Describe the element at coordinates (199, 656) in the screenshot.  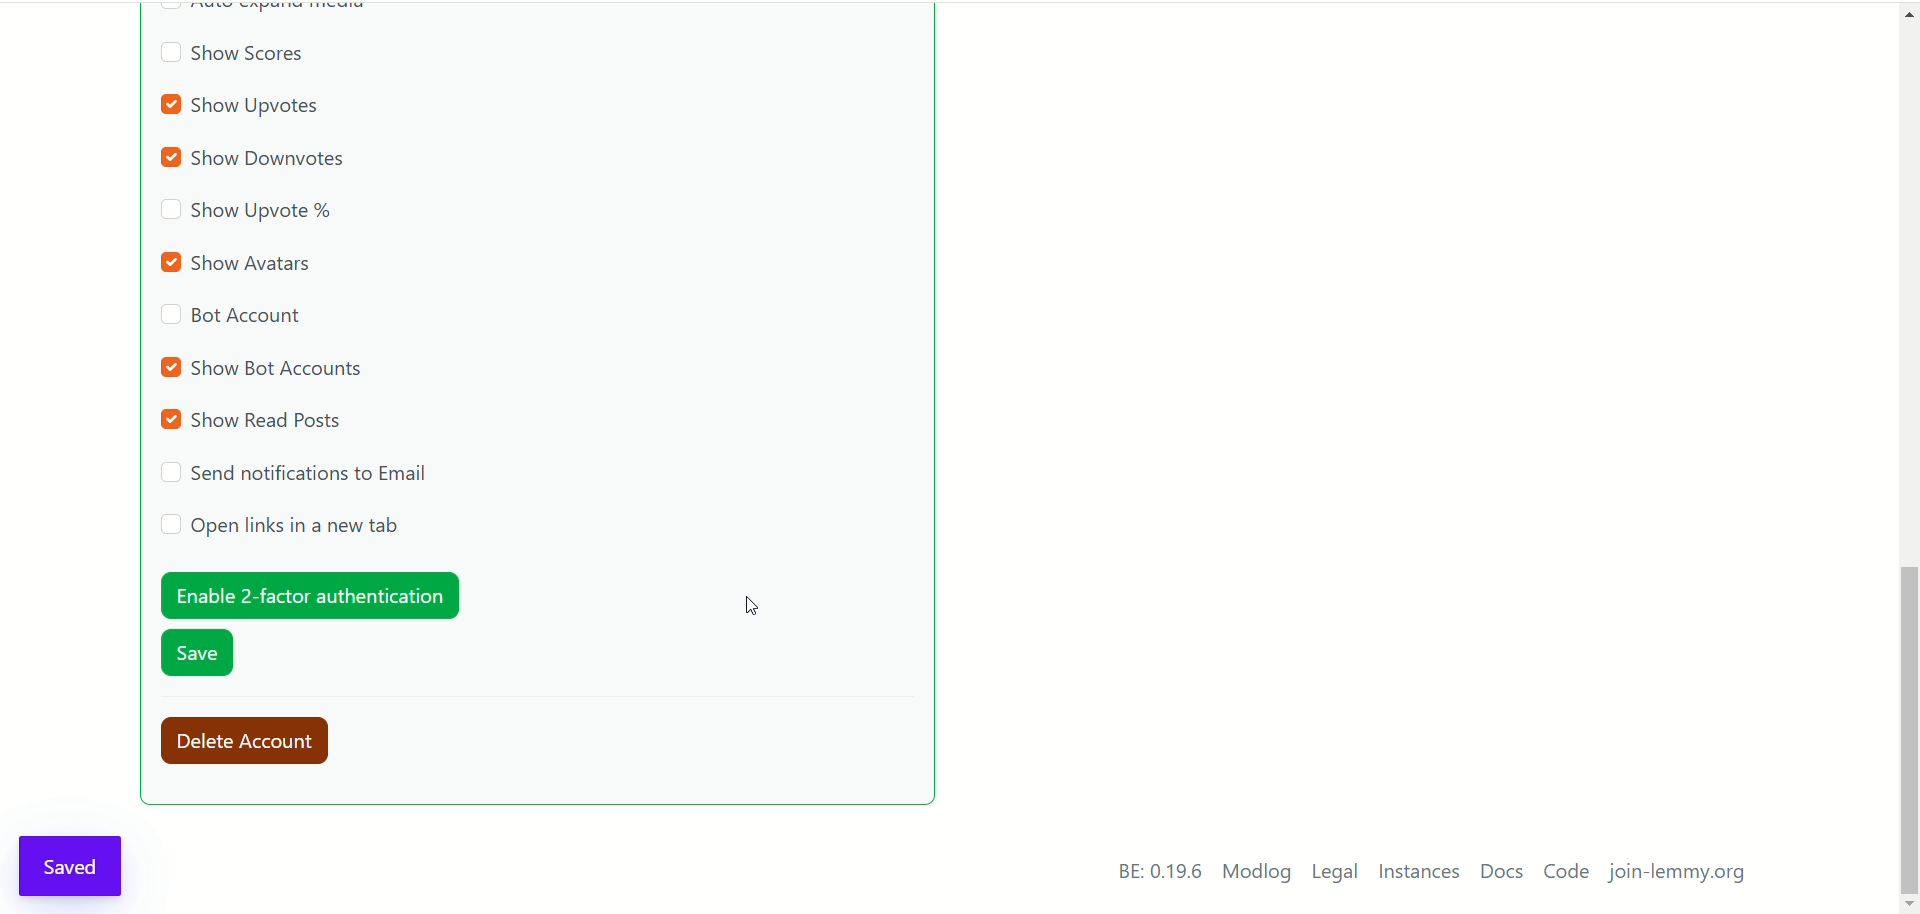
I see `save` at that location.